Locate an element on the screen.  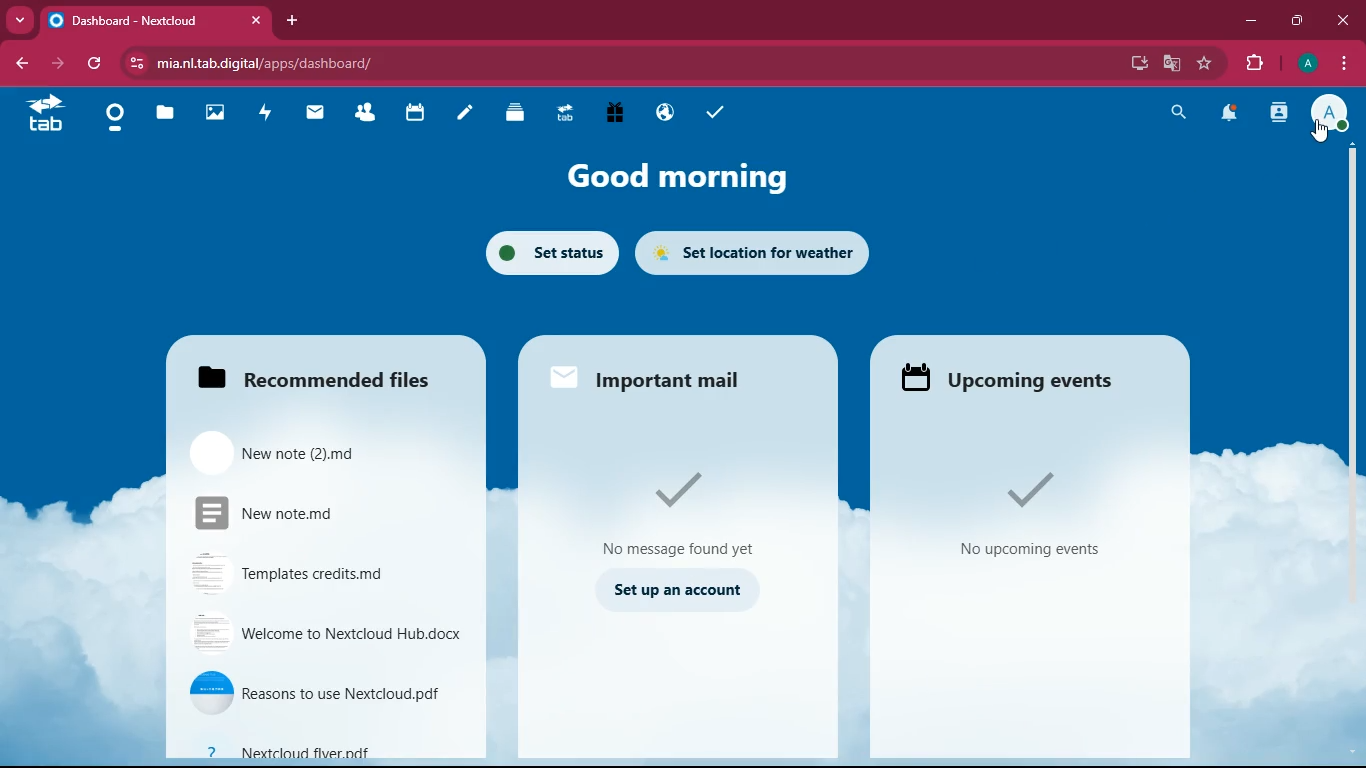
scroll bar is located at coordinates (1349, 323).